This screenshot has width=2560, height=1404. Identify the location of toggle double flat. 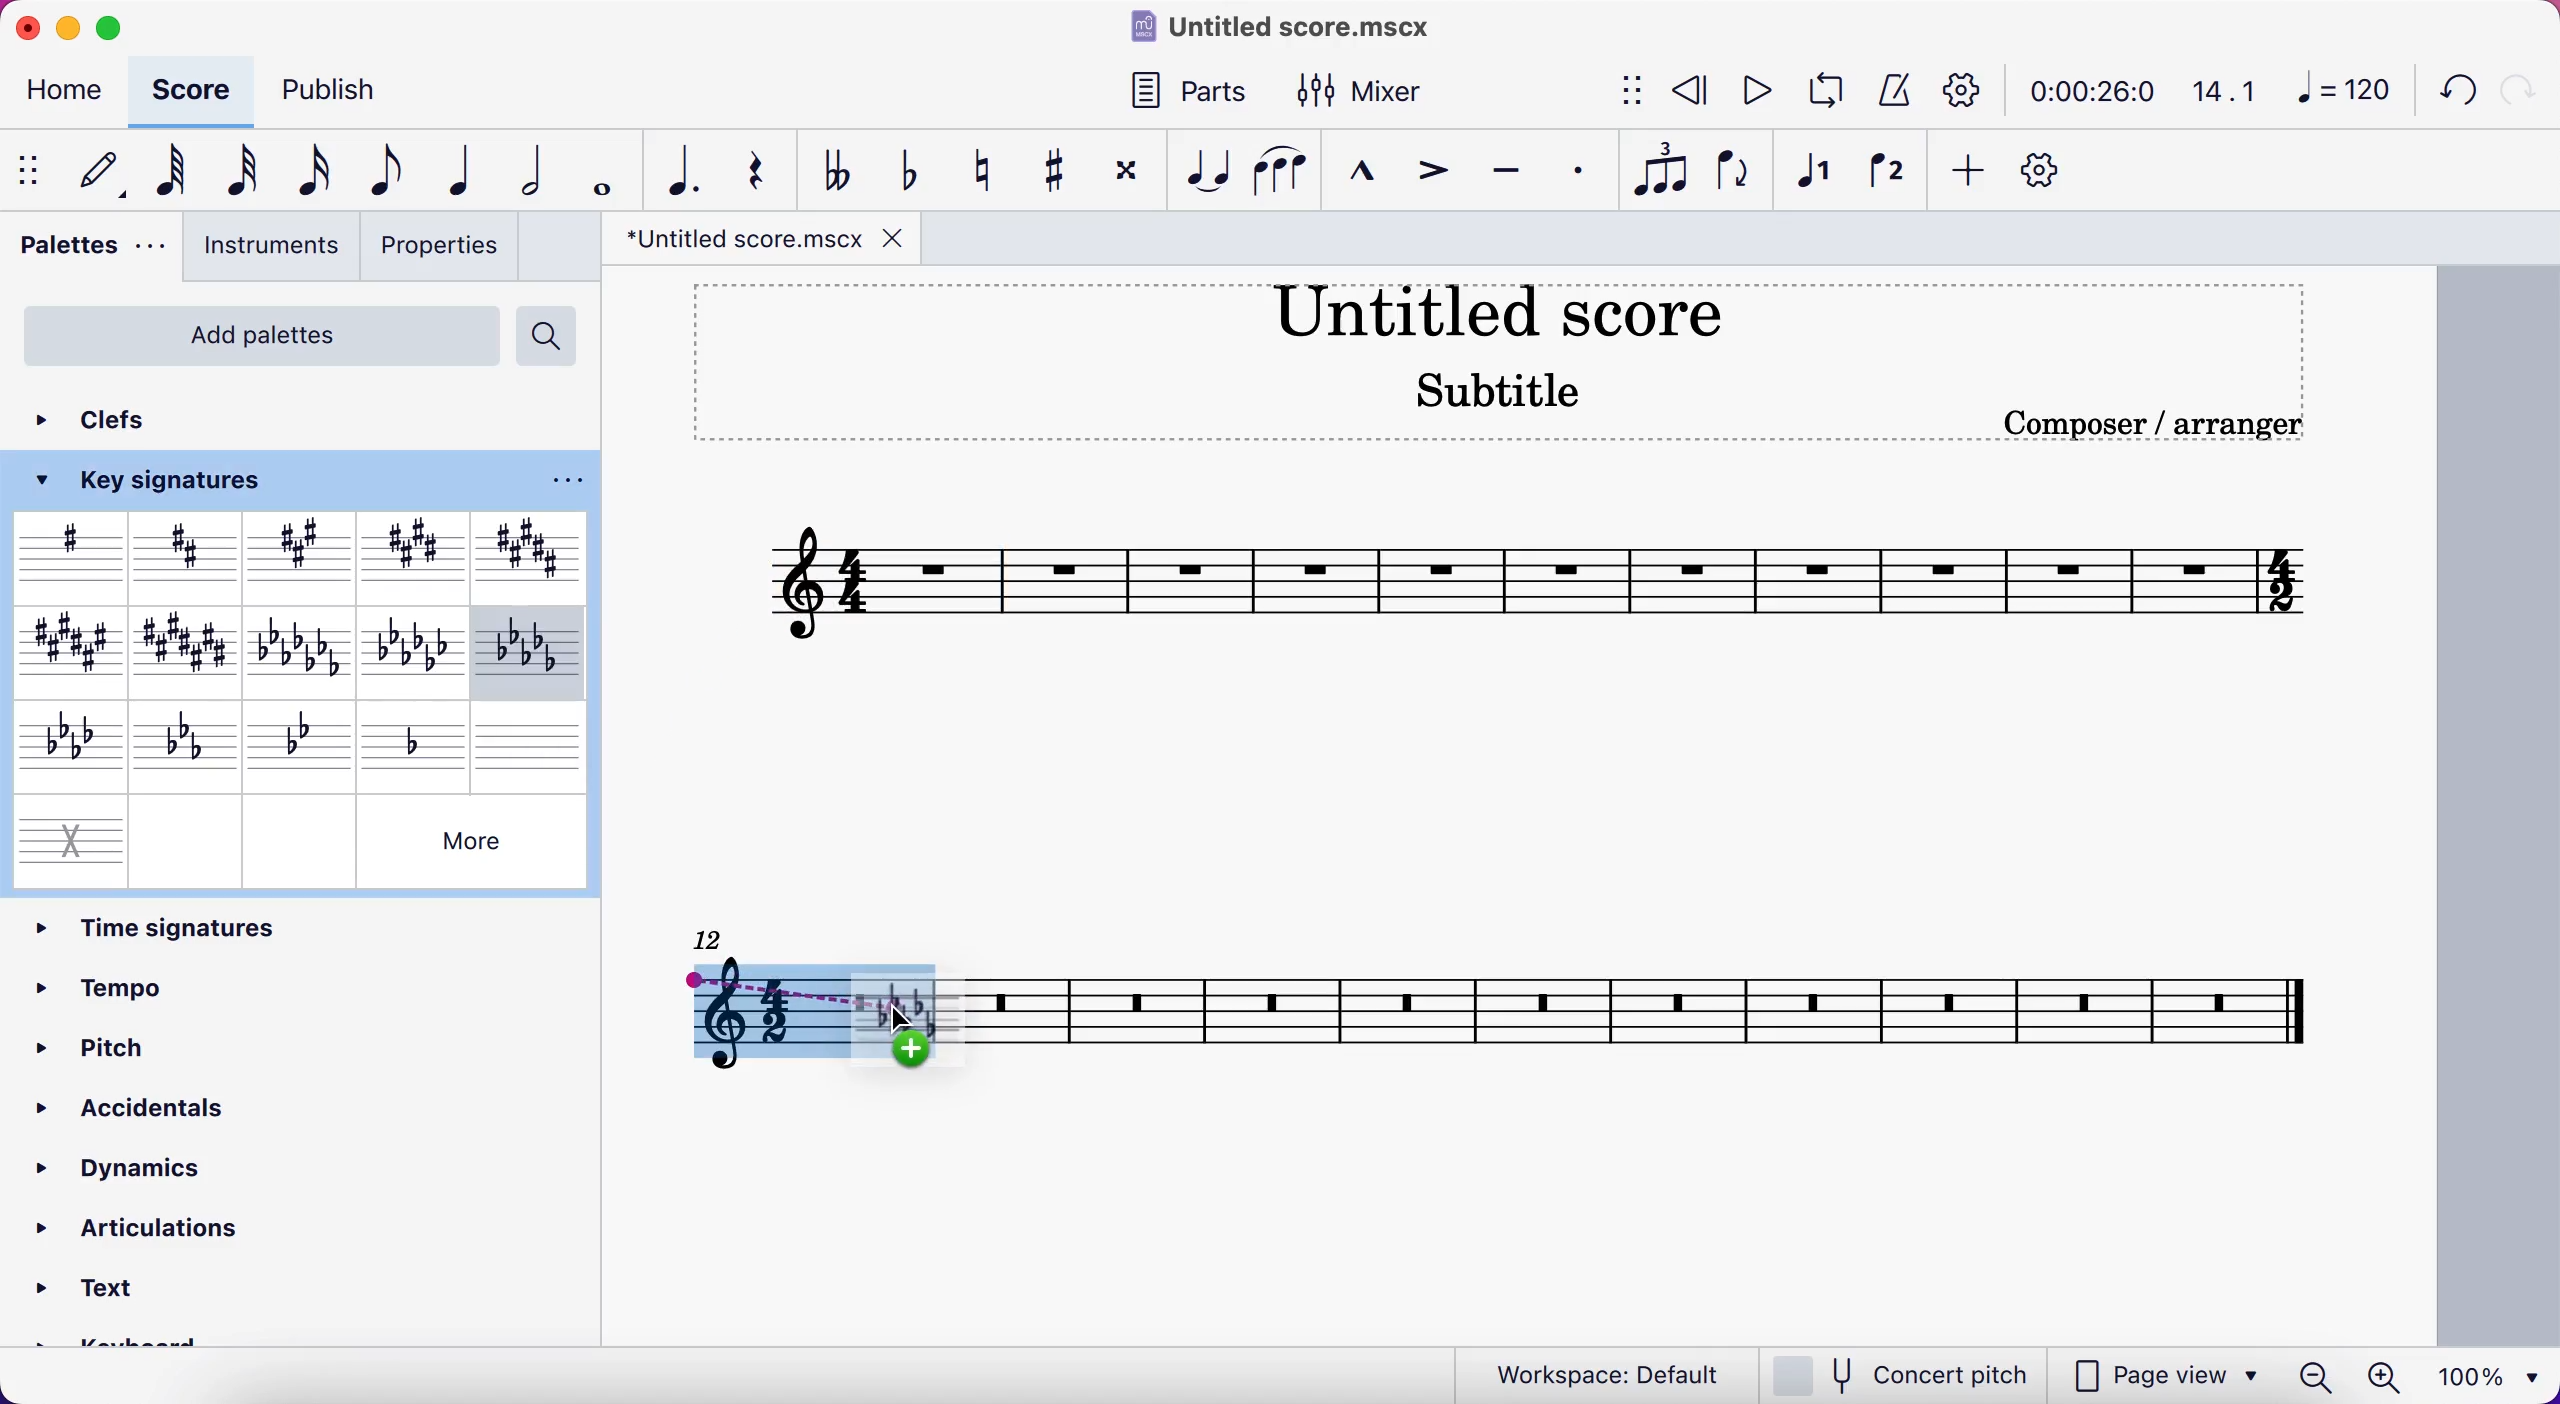
(843, 168).